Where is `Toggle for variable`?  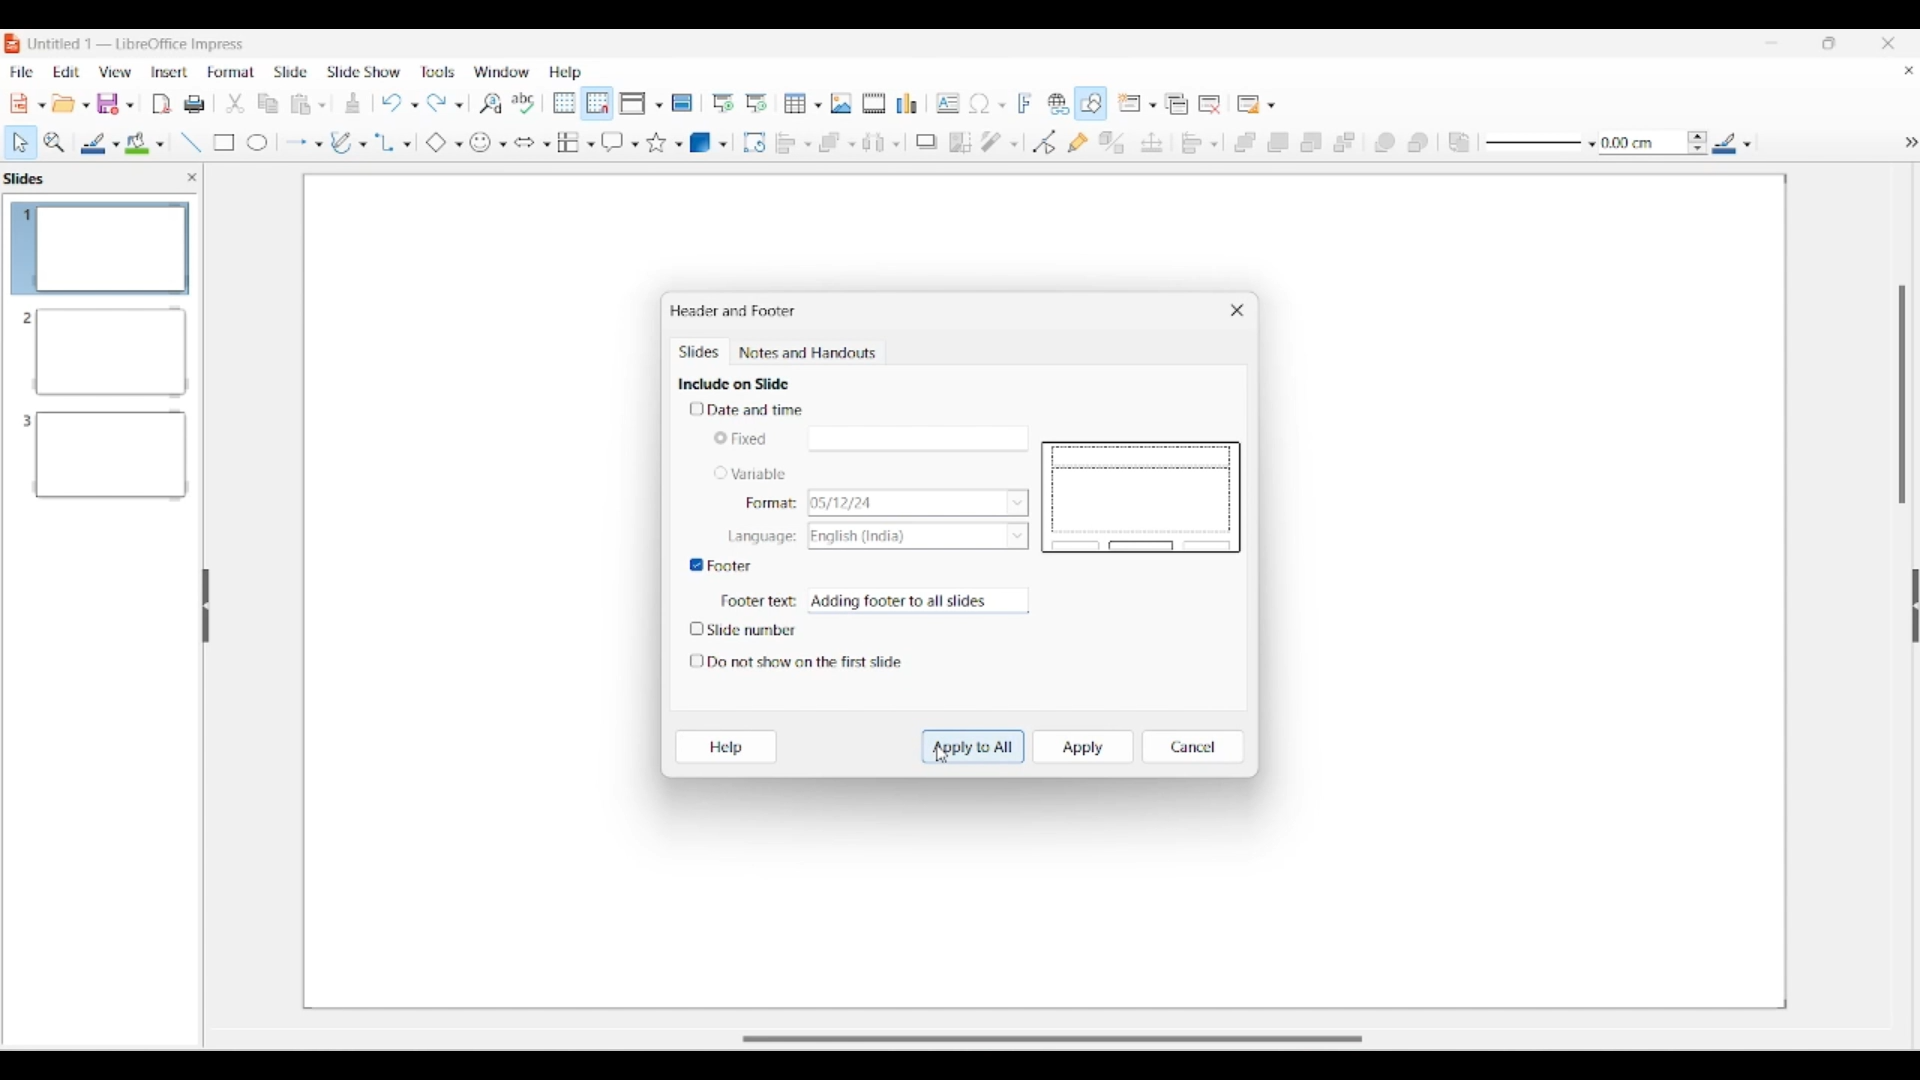
Toggle for variable is located at coordinates (748, 472).